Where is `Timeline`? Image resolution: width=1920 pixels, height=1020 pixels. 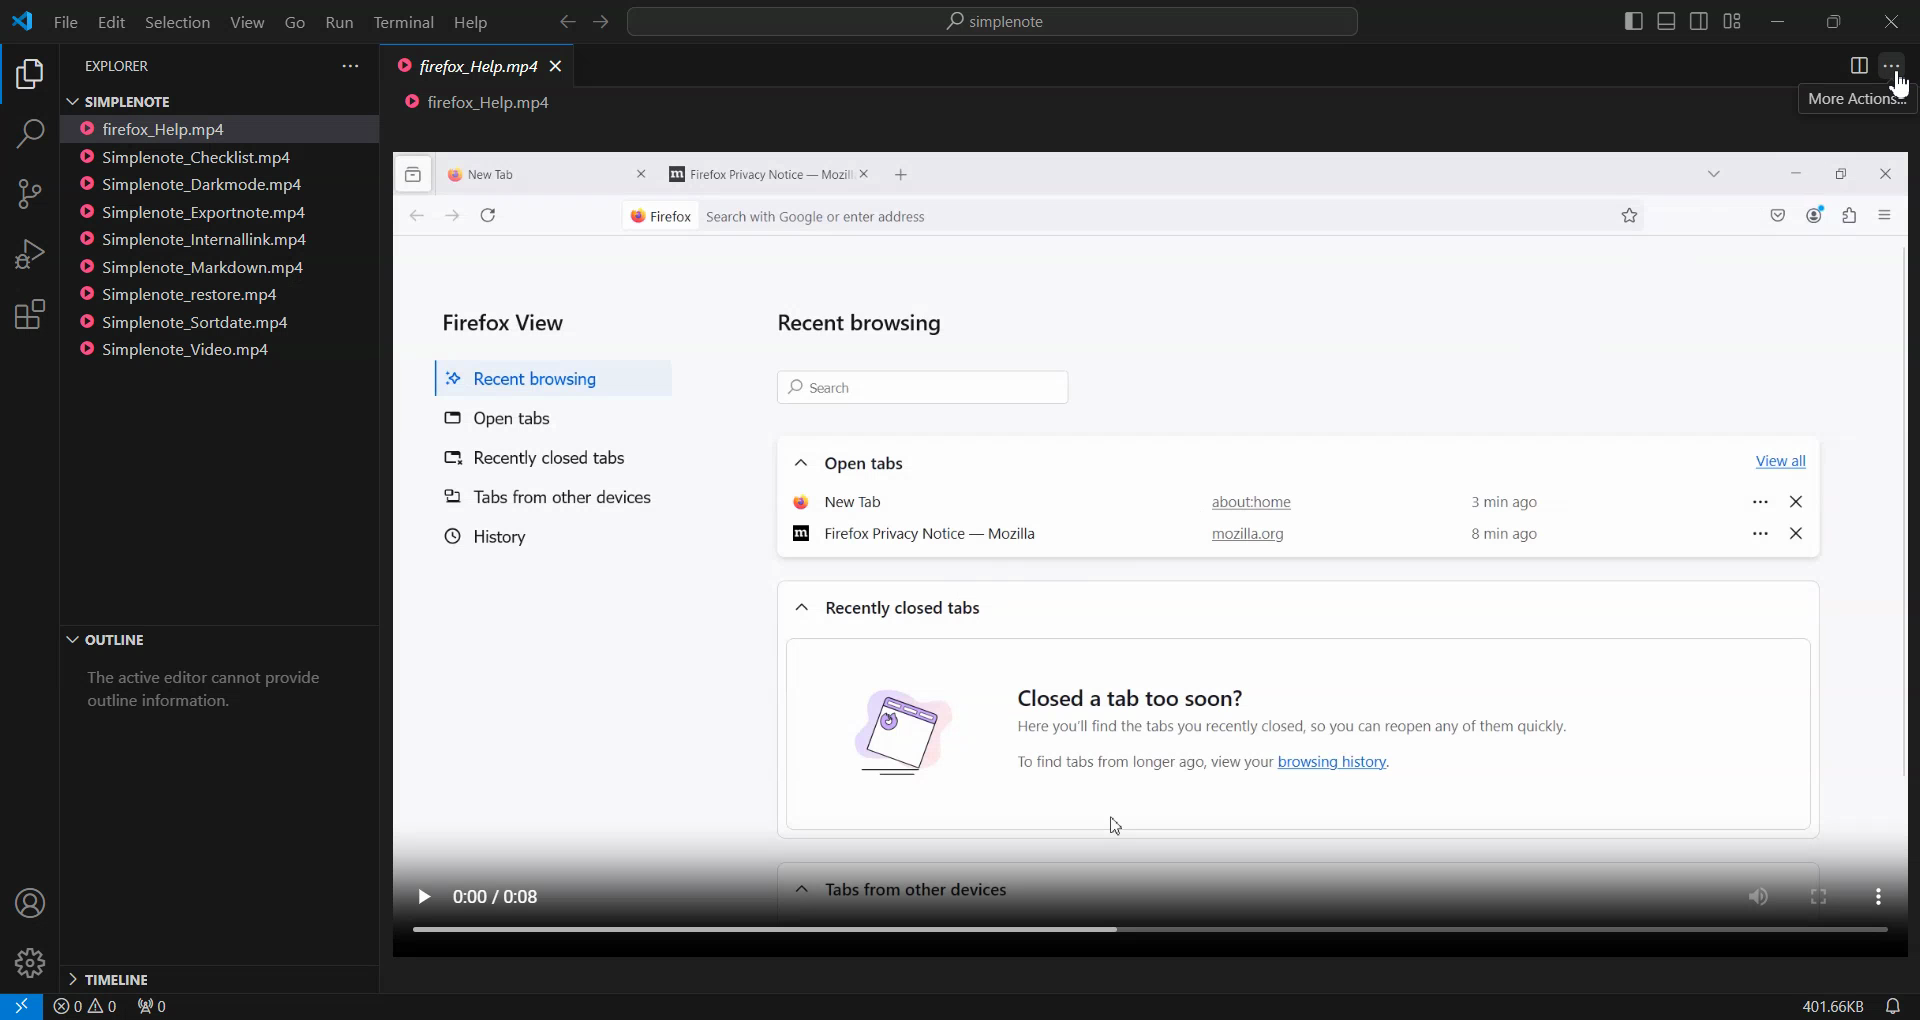 Timeline is located at coordinates (217, 977).